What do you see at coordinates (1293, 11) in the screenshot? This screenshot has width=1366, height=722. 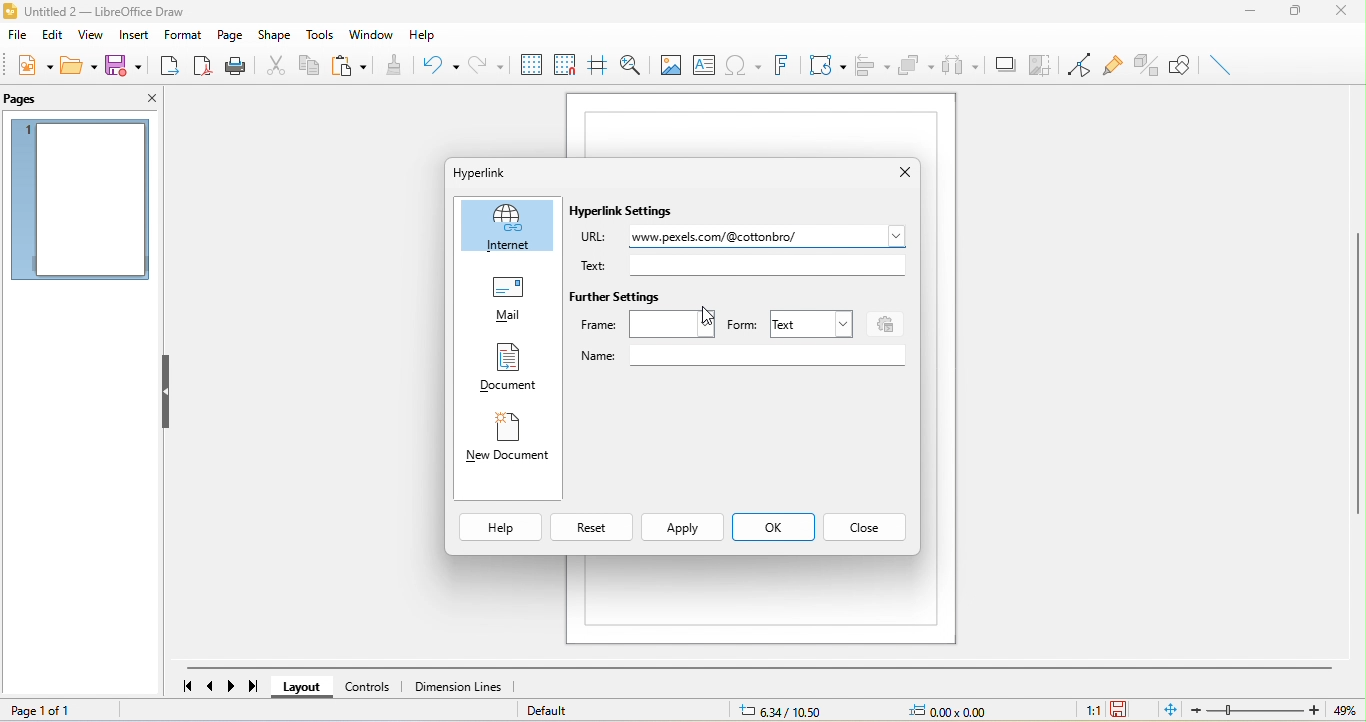 I see `maximize` at bounding box center [1293, 11].